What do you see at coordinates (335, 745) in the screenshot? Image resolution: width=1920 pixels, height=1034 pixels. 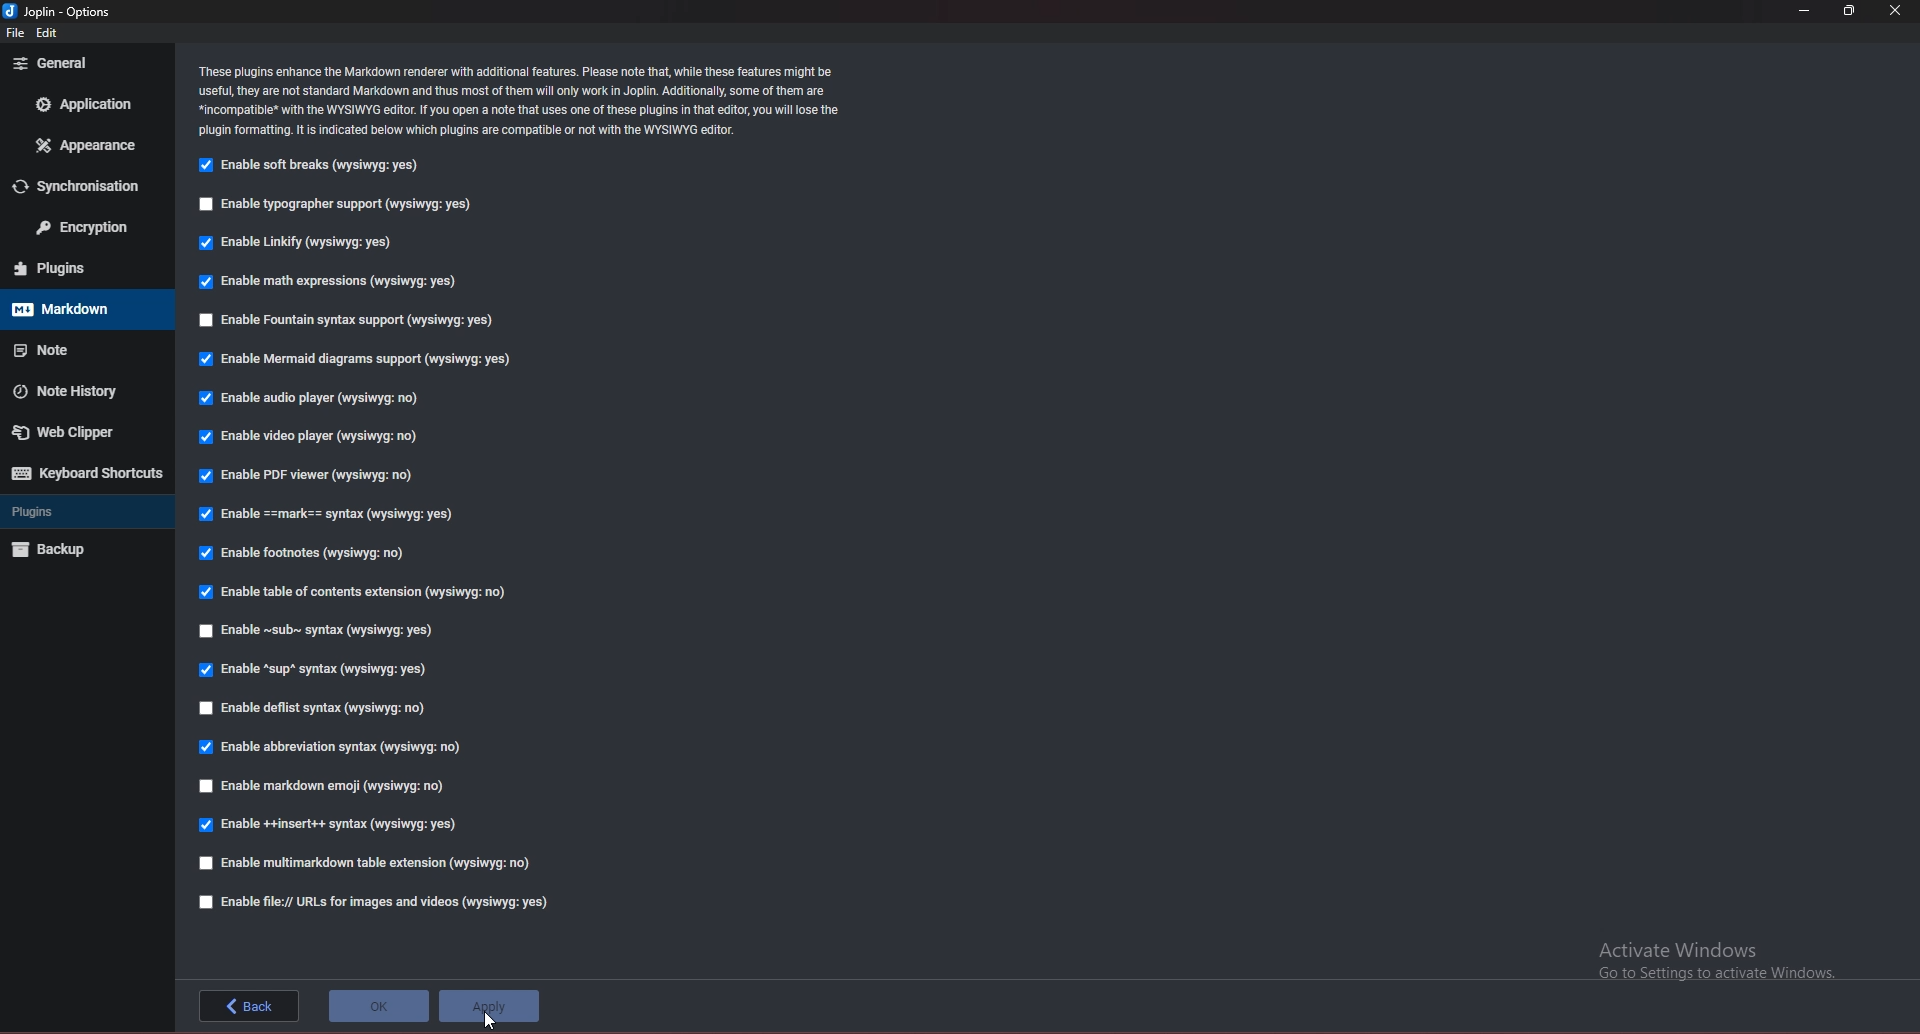 I see `enable abbreviation syntax` at bounding box center [335, 745].